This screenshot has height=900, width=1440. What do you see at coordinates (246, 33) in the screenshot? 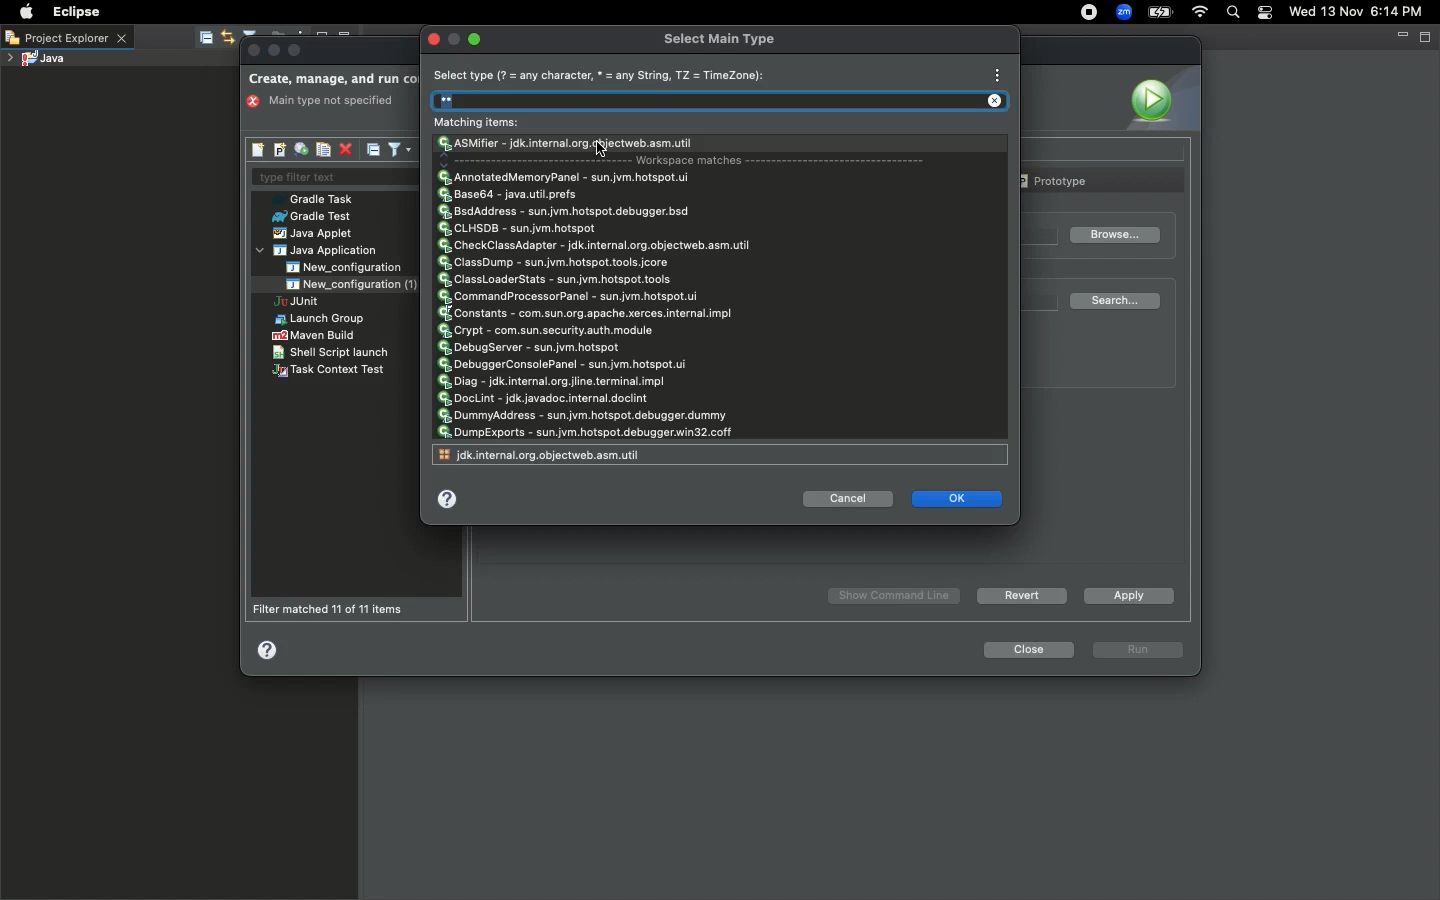
I see `icons` at bounding box center [246, 33].